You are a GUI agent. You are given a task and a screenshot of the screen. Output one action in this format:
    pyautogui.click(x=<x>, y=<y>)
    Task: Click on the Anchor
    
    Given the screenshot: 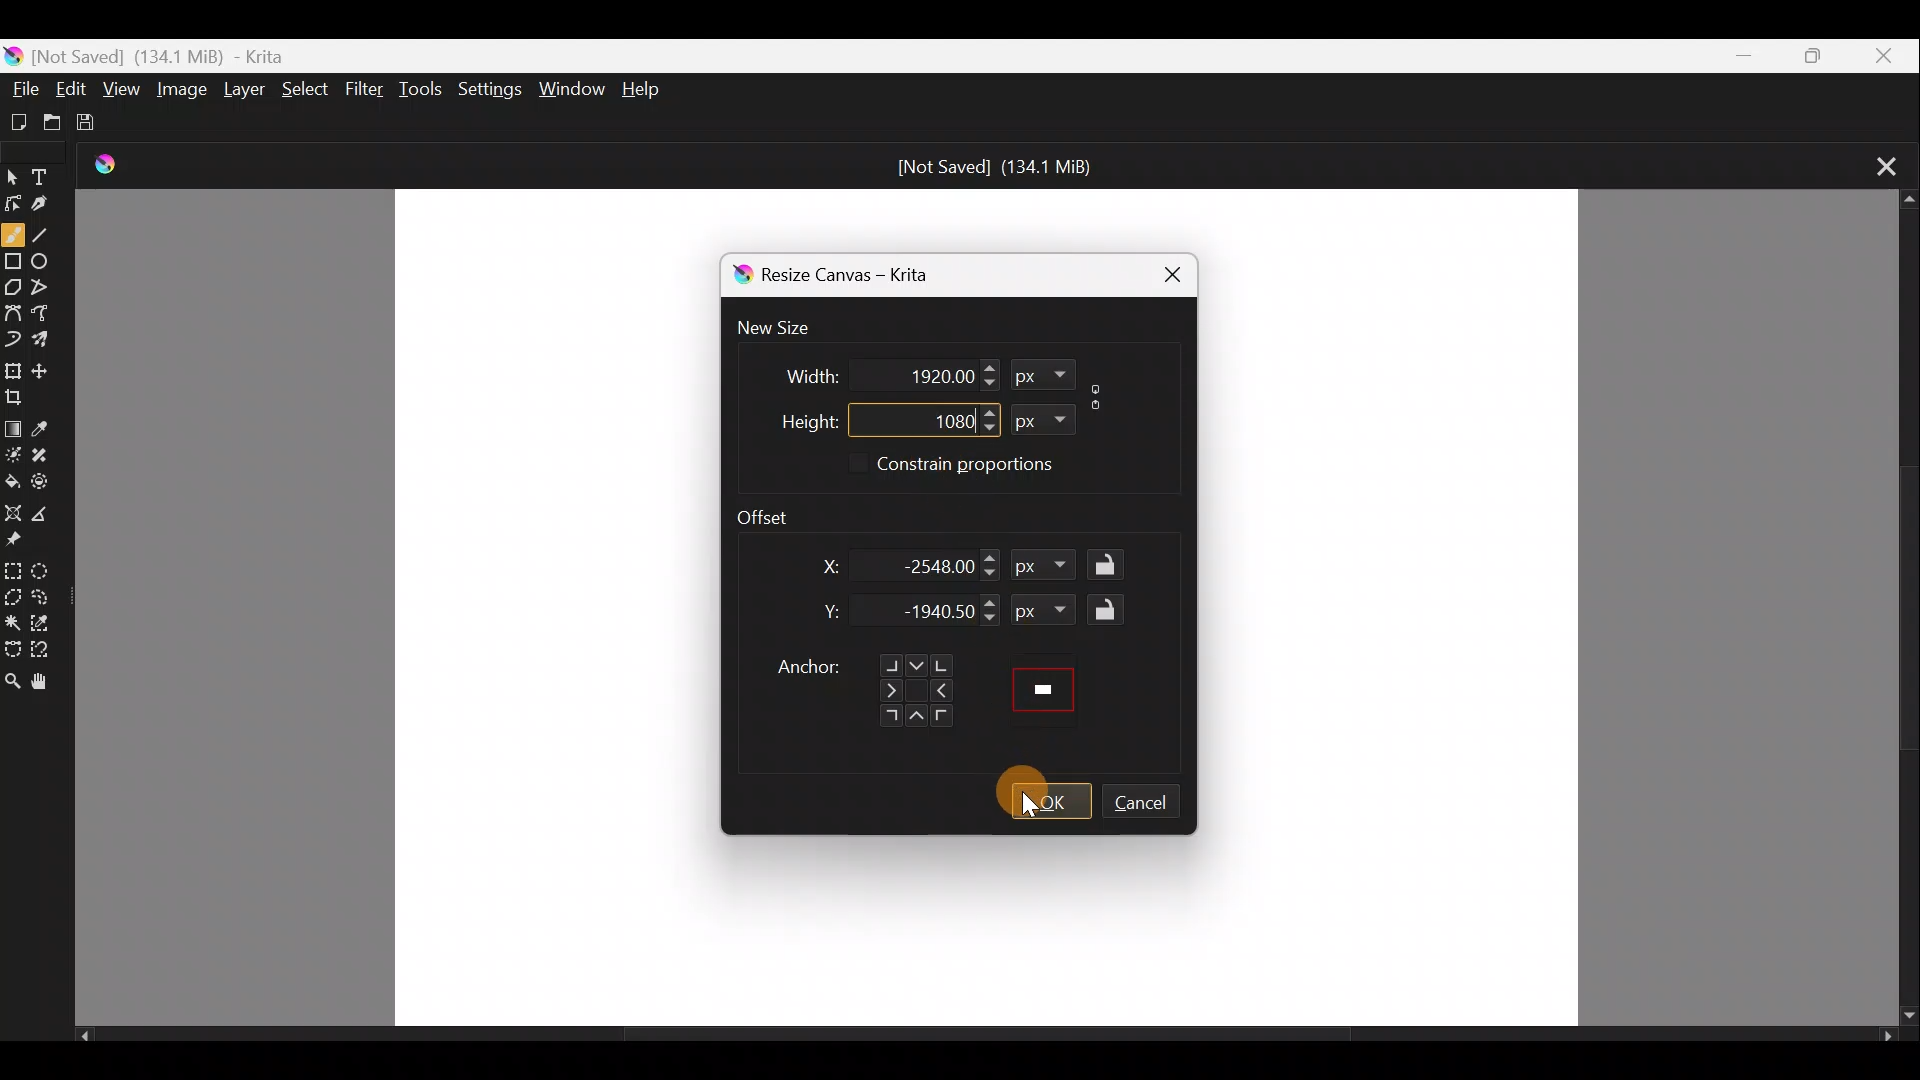 What is the action you would take?
    pyautogui.click(x=862, y=683)
    